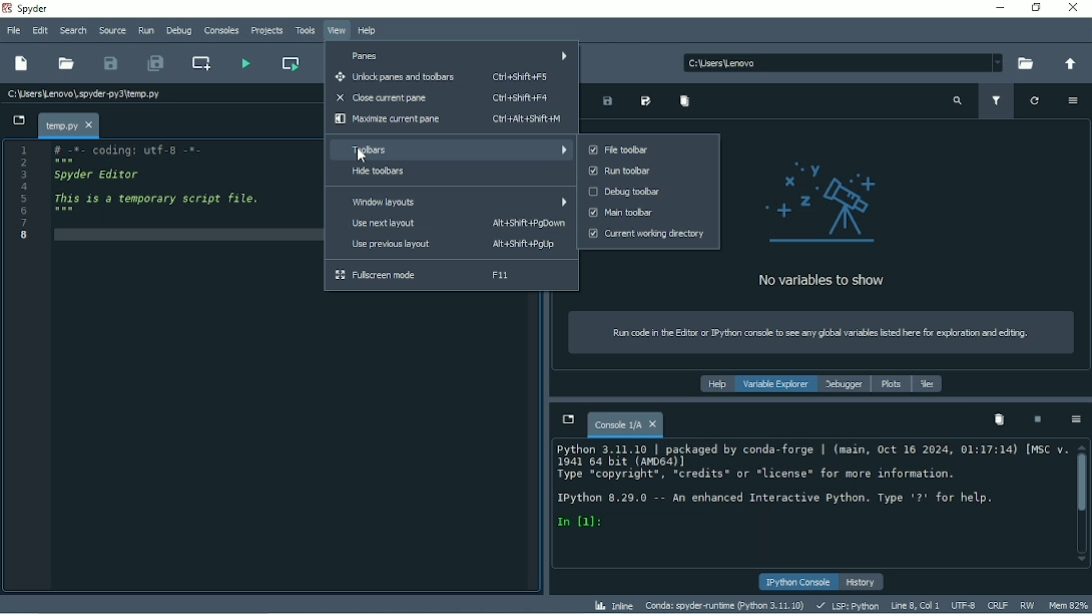 The image size is (1092, 614). Describe the element at coordinates (647, 212) in the screenshot. I see `Main toolbar` at that location.